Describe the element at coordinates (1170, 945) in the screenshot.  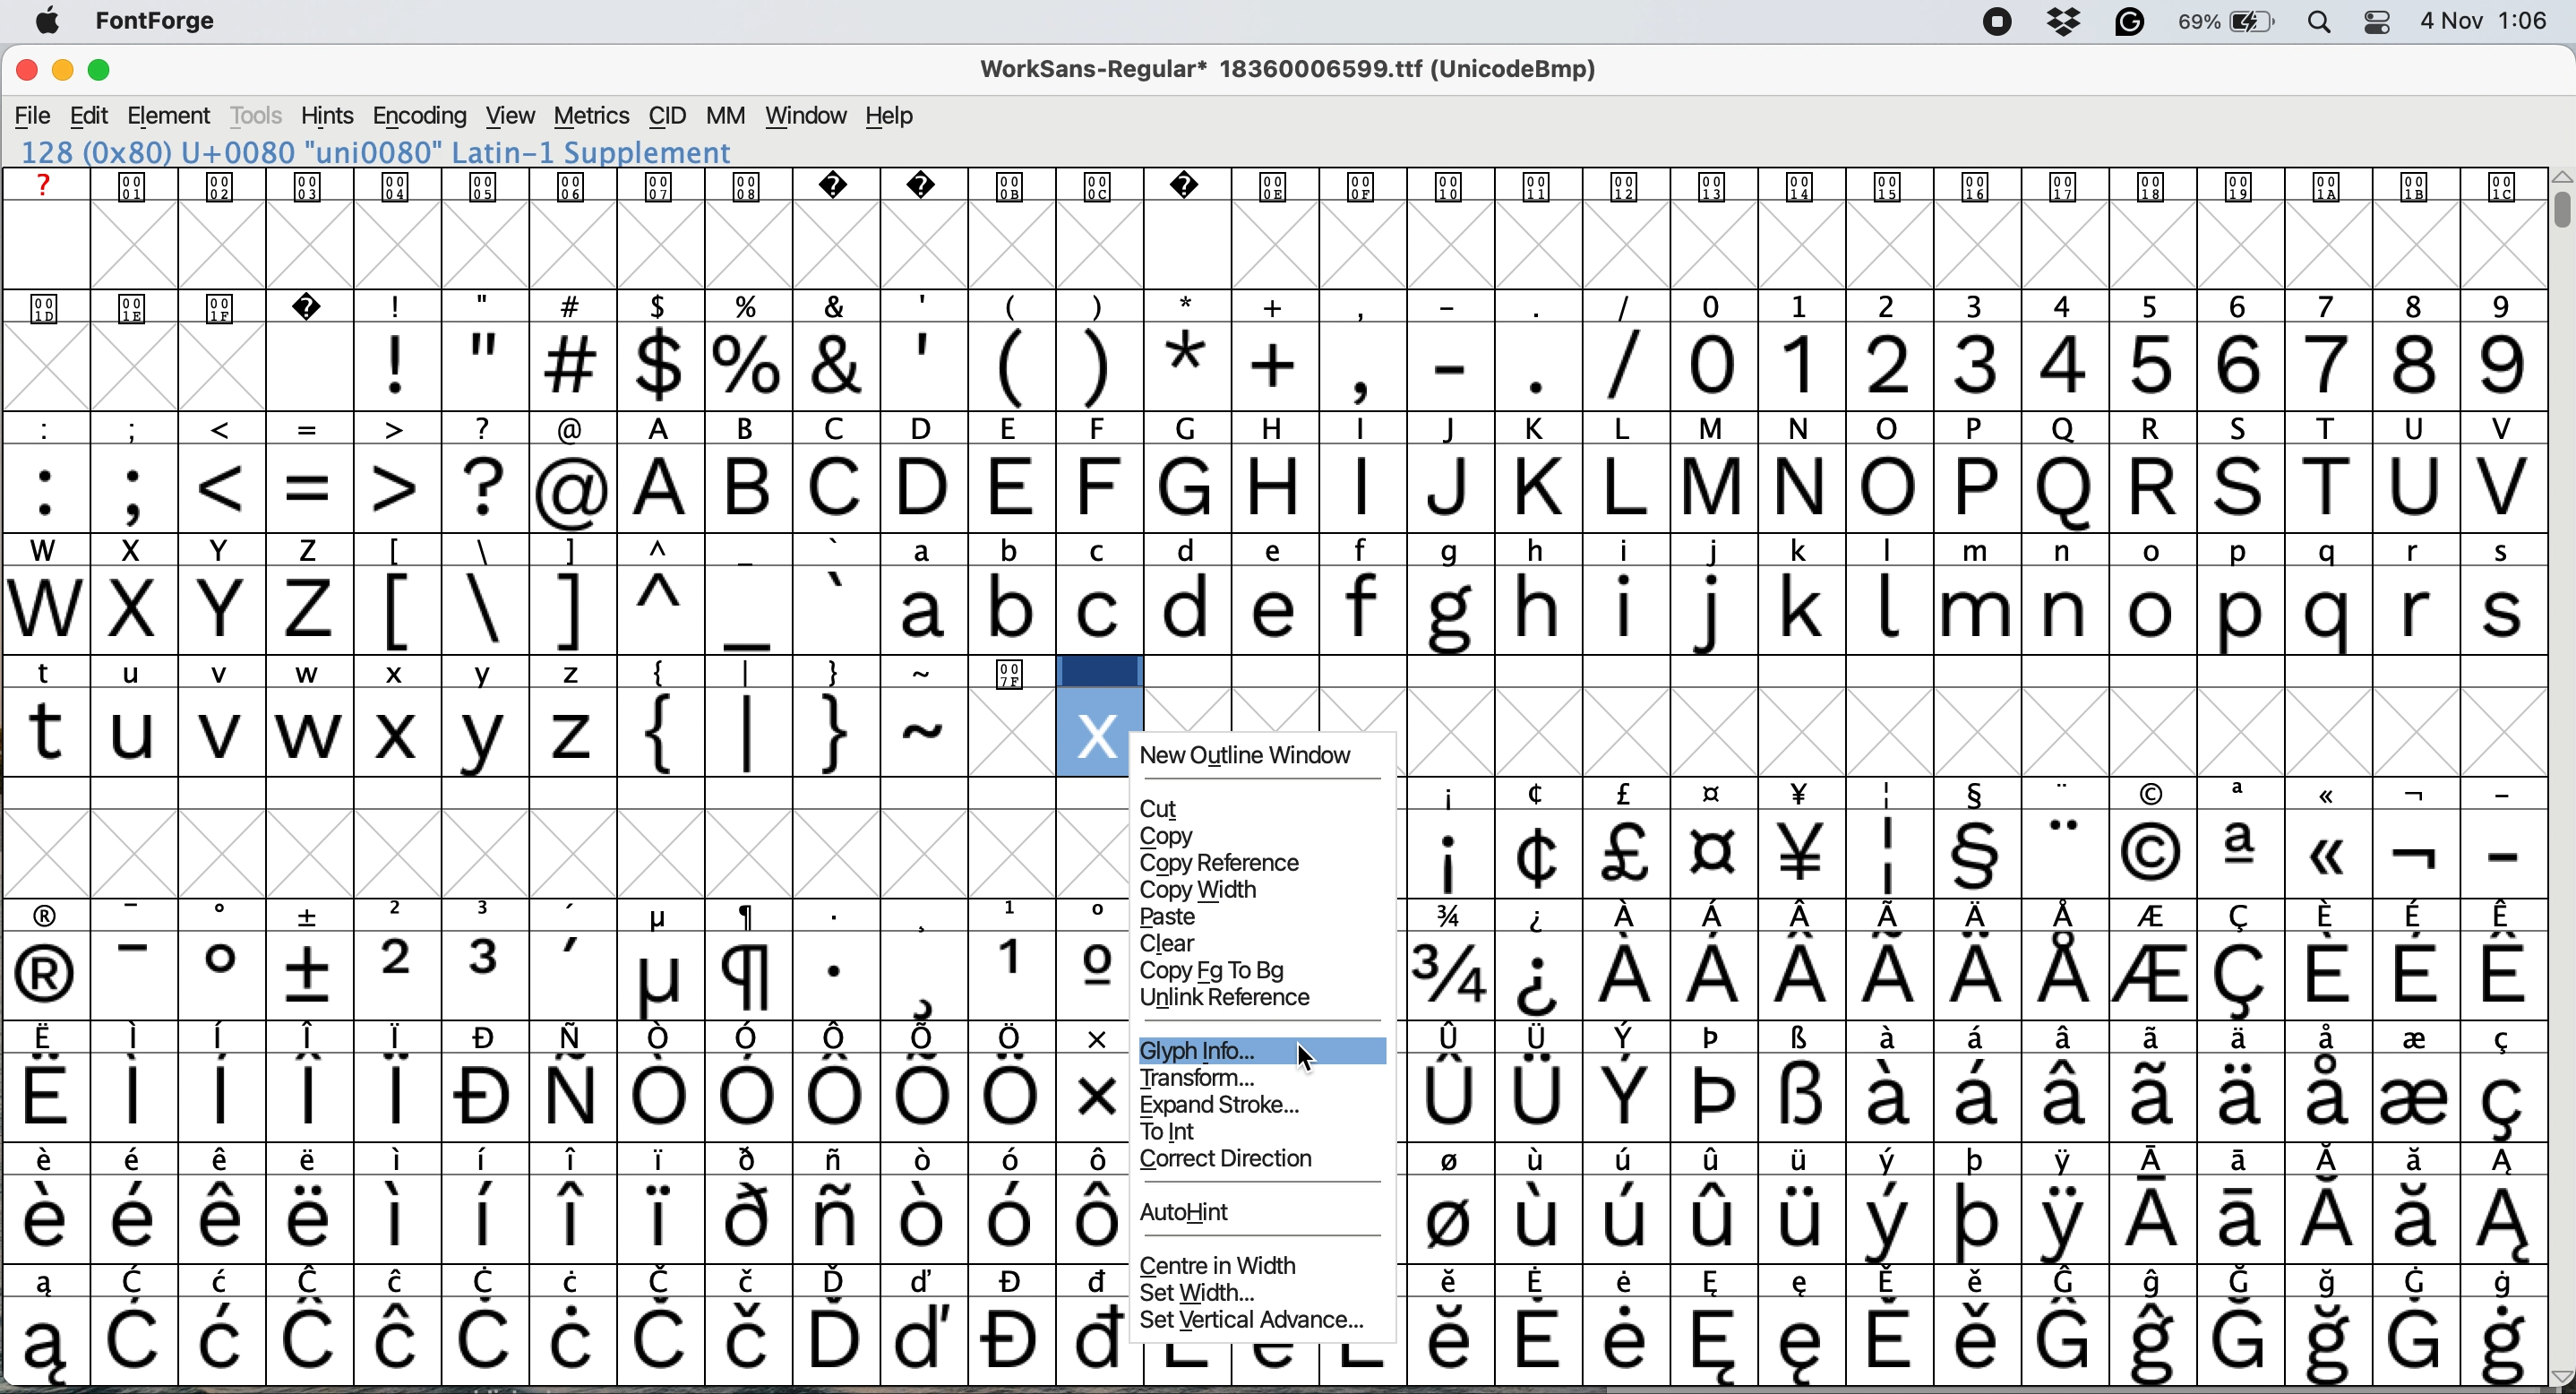
I see `clear` at that location.